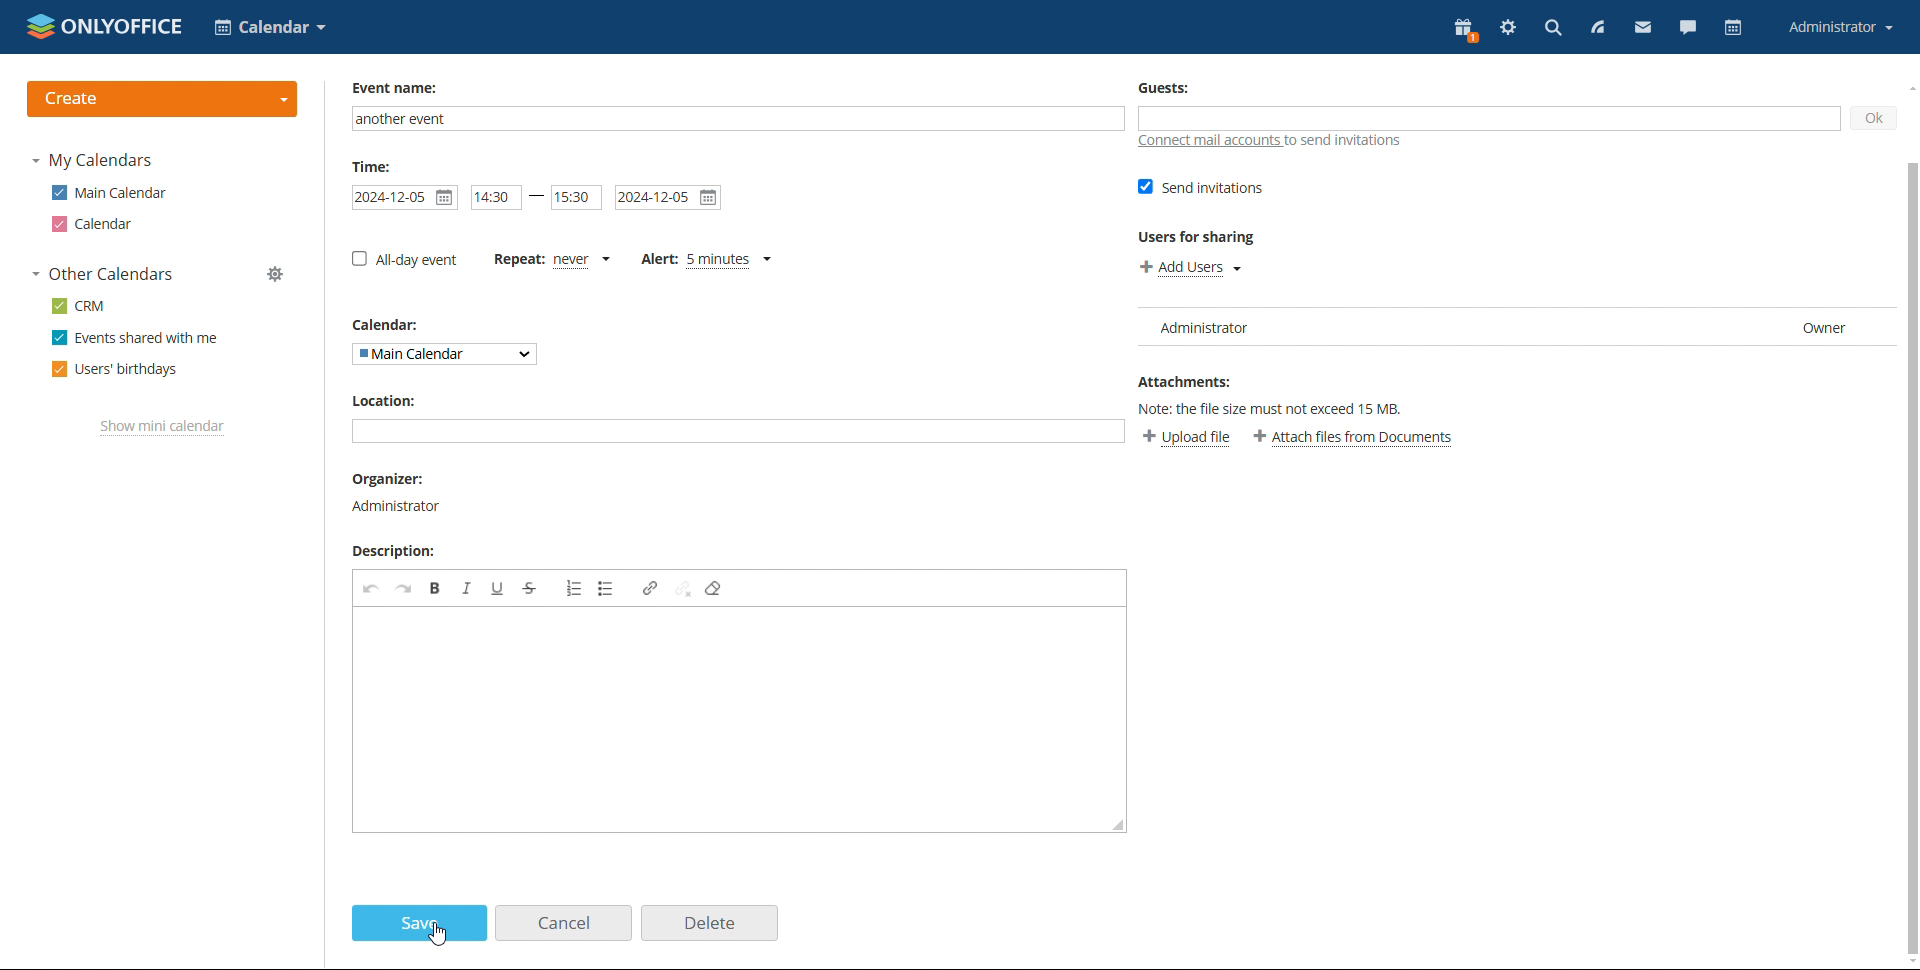 The width and height of the screenshot is (1920, 970). I want to click on save, so click(419, 924).